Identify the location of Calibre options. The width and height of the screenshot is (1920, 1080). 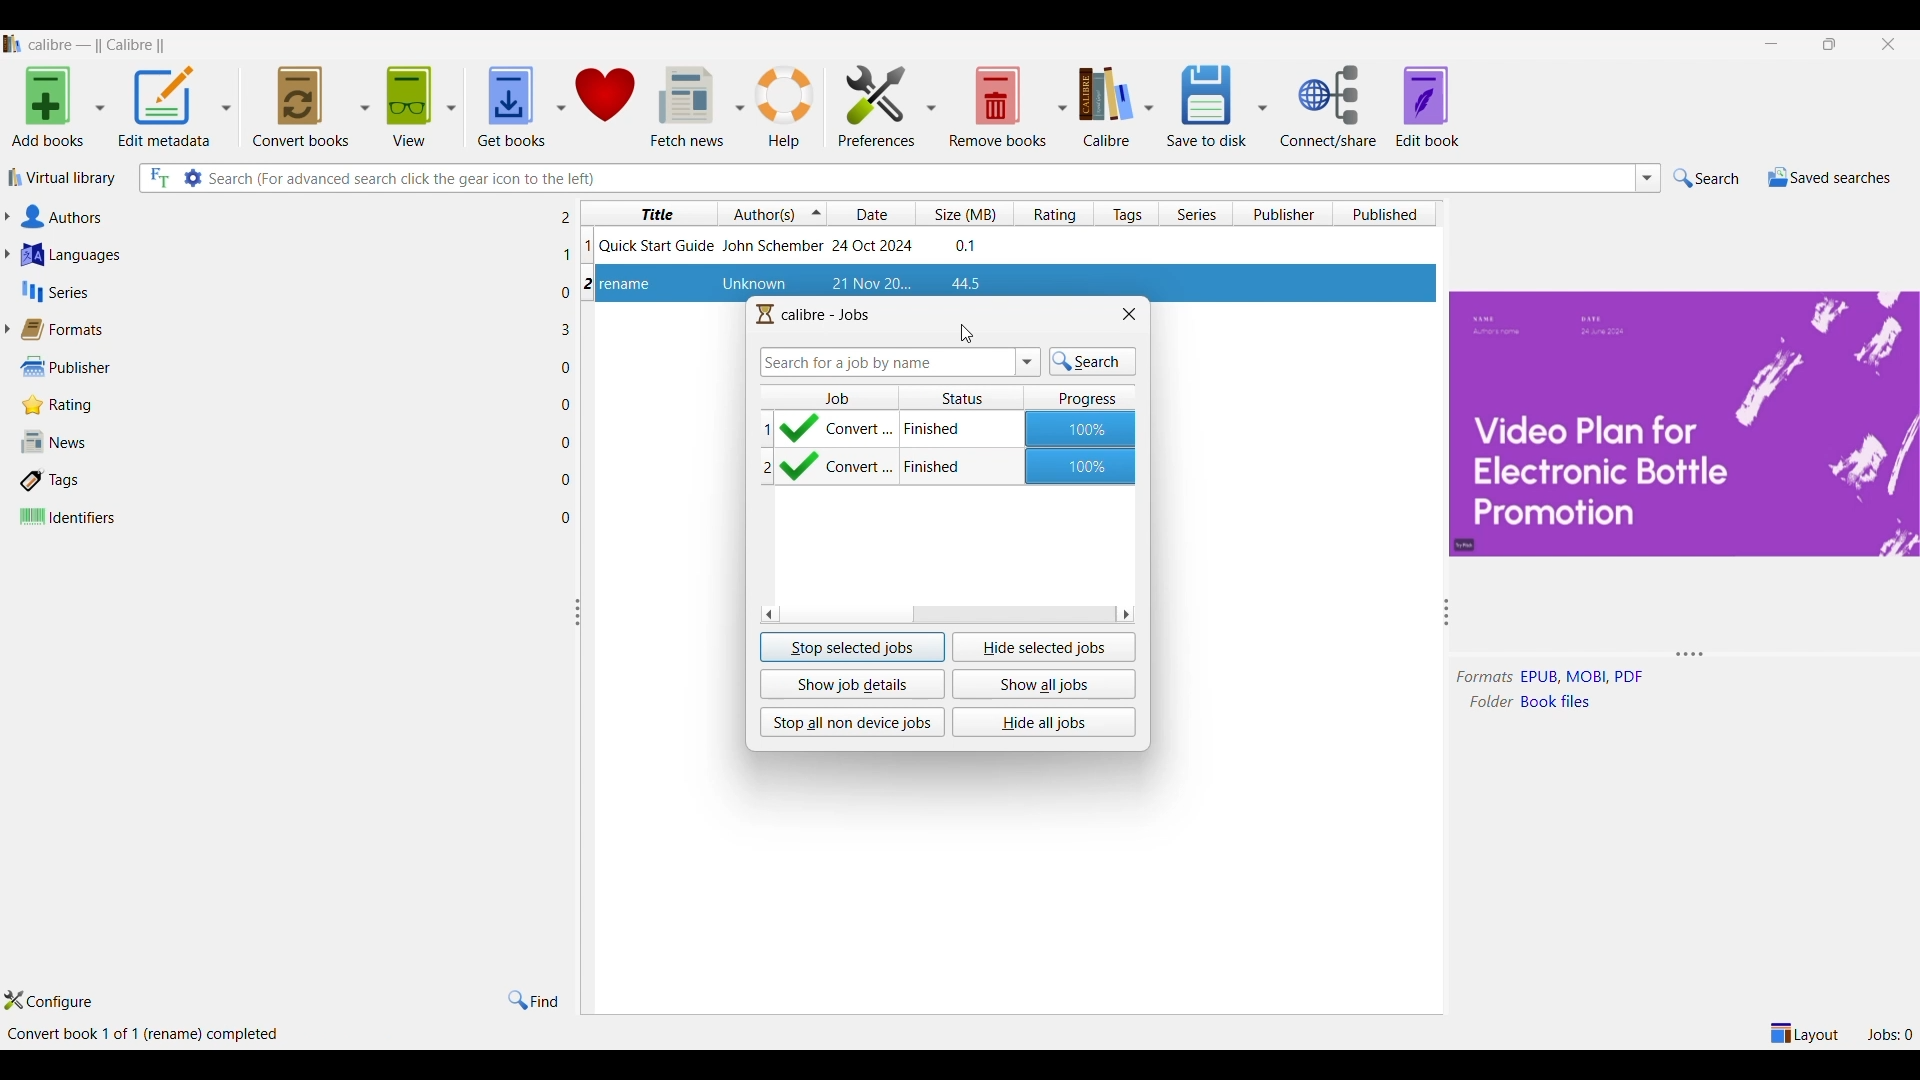
(1149, 107).